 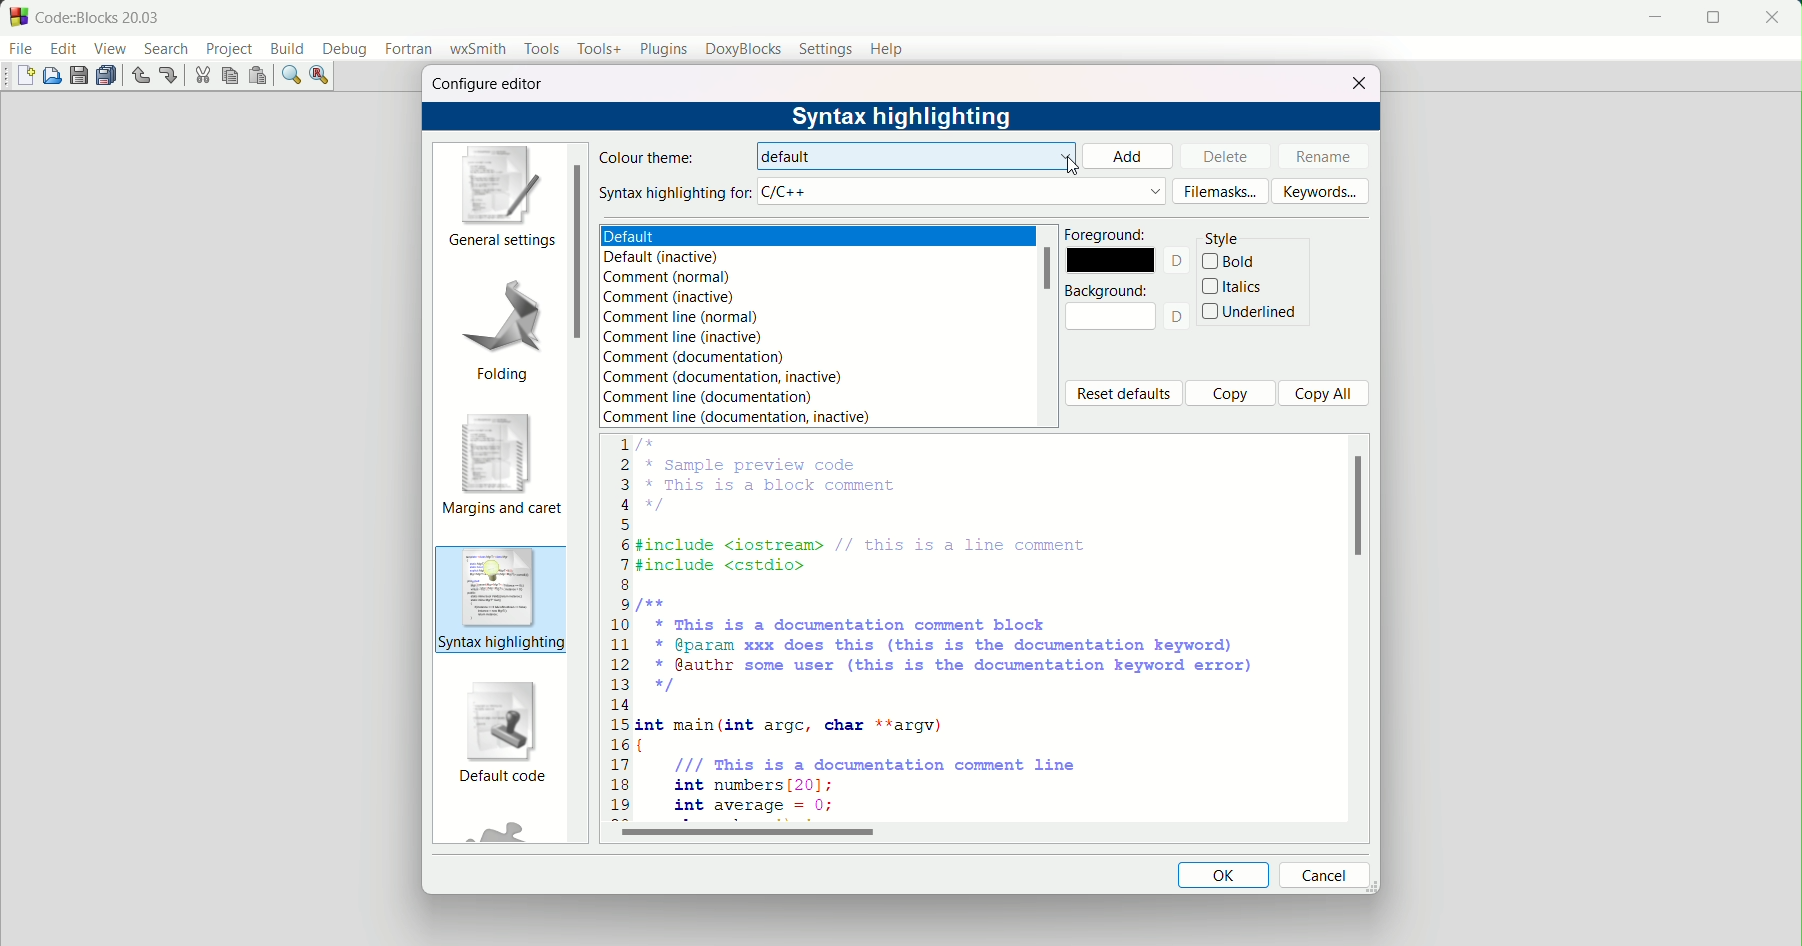 I want to click on colour theme, so click(x=650, y=156).